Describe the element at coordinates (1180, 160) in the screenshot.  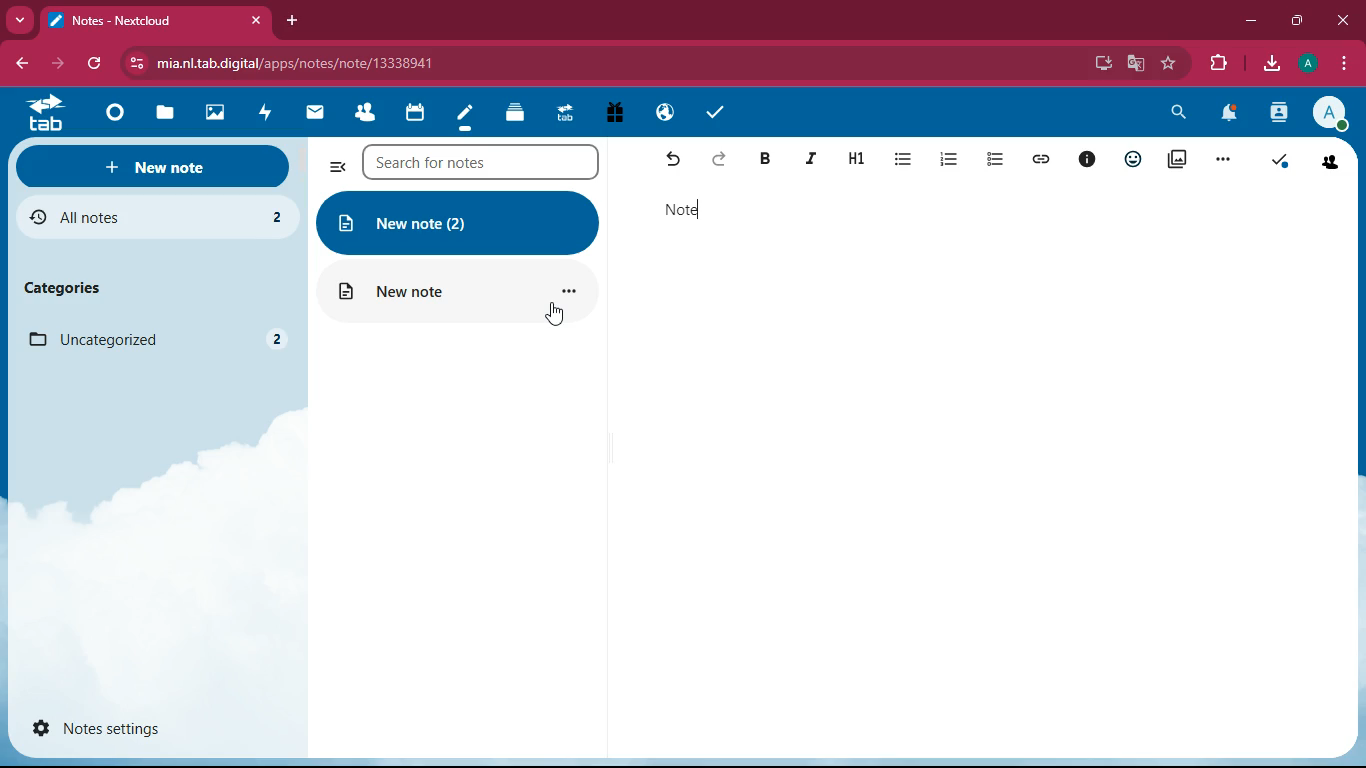
I see `pictures` at that location.